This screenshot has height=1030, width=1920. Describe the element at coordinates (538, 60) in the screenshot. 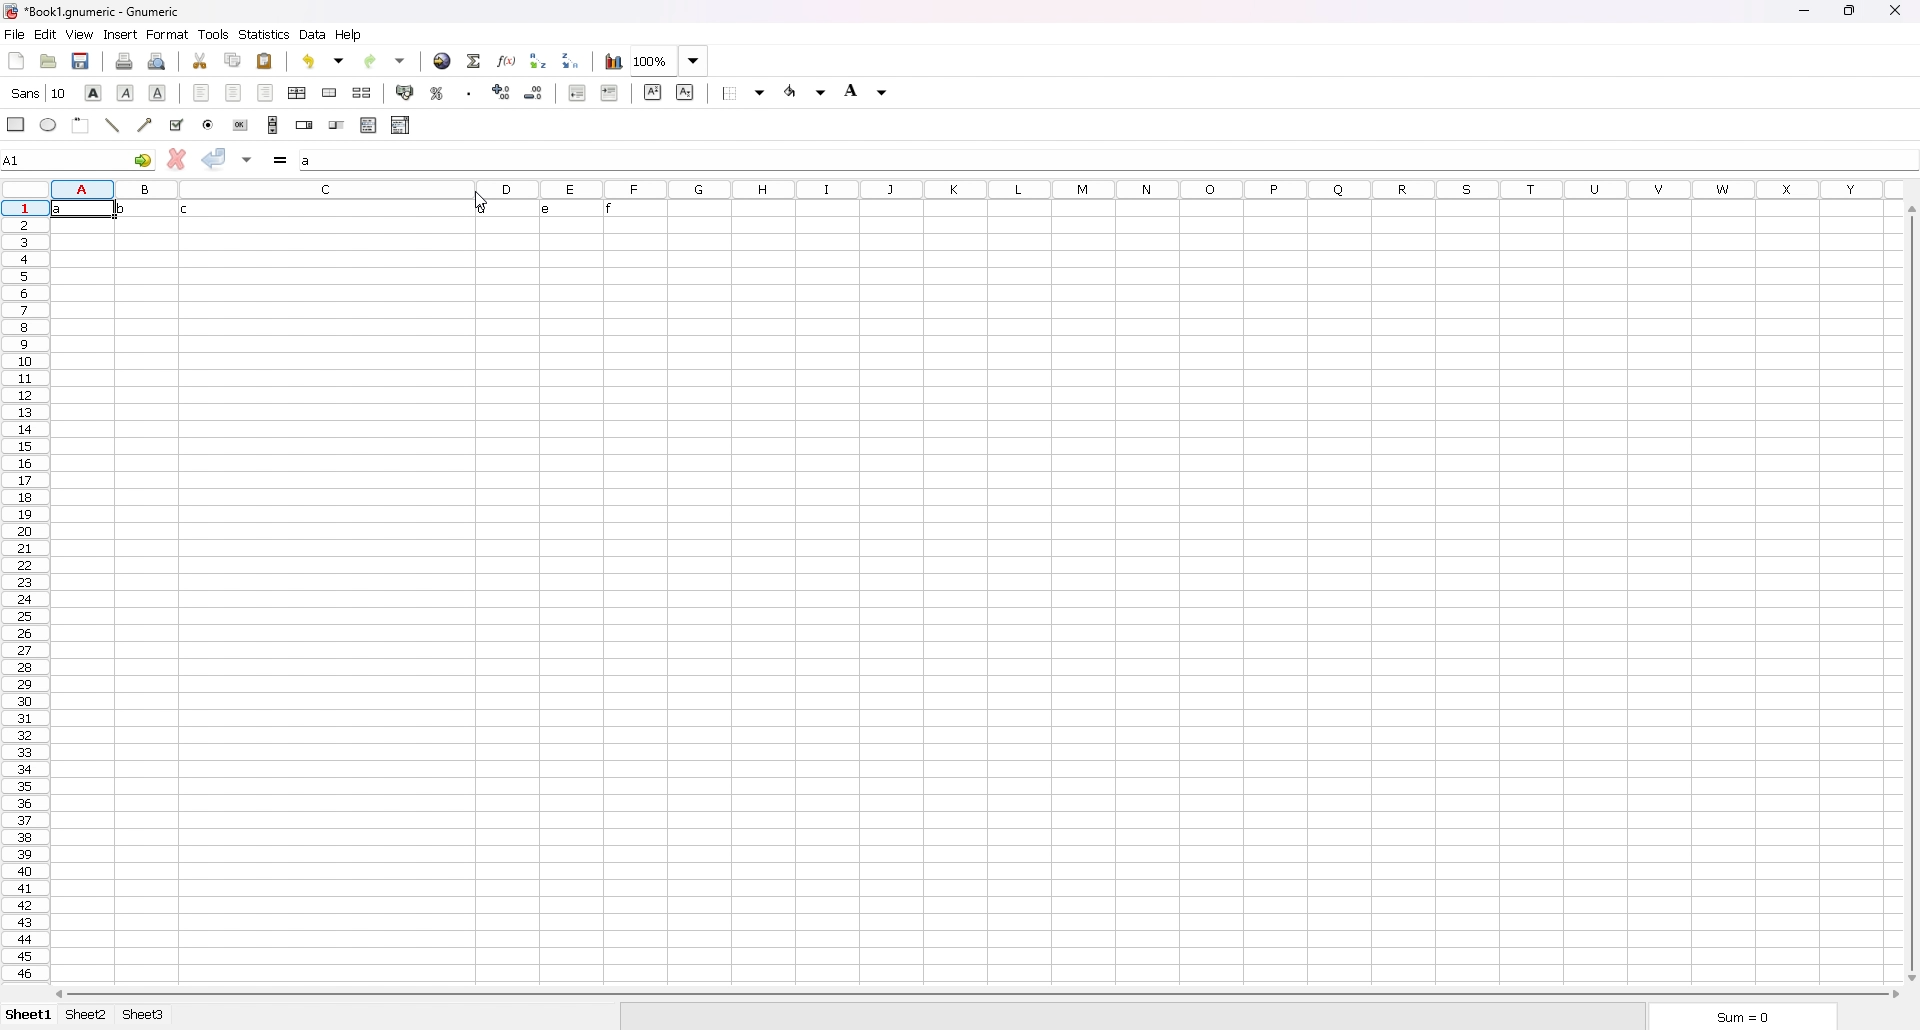

I see `sort ascending` at that location.